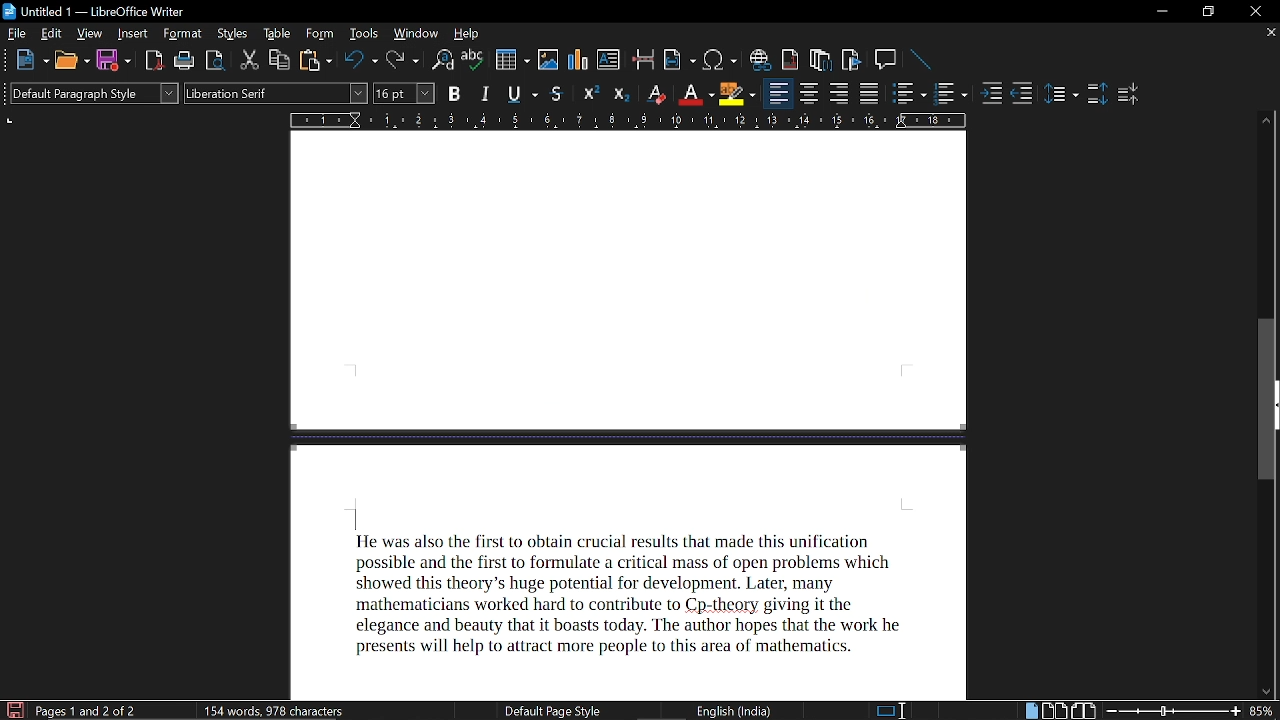 This screenshot has height=720, width=1280. Describe the element at coordinates (791, 61) in the screenshot. I see `Insert footnote` at that location.